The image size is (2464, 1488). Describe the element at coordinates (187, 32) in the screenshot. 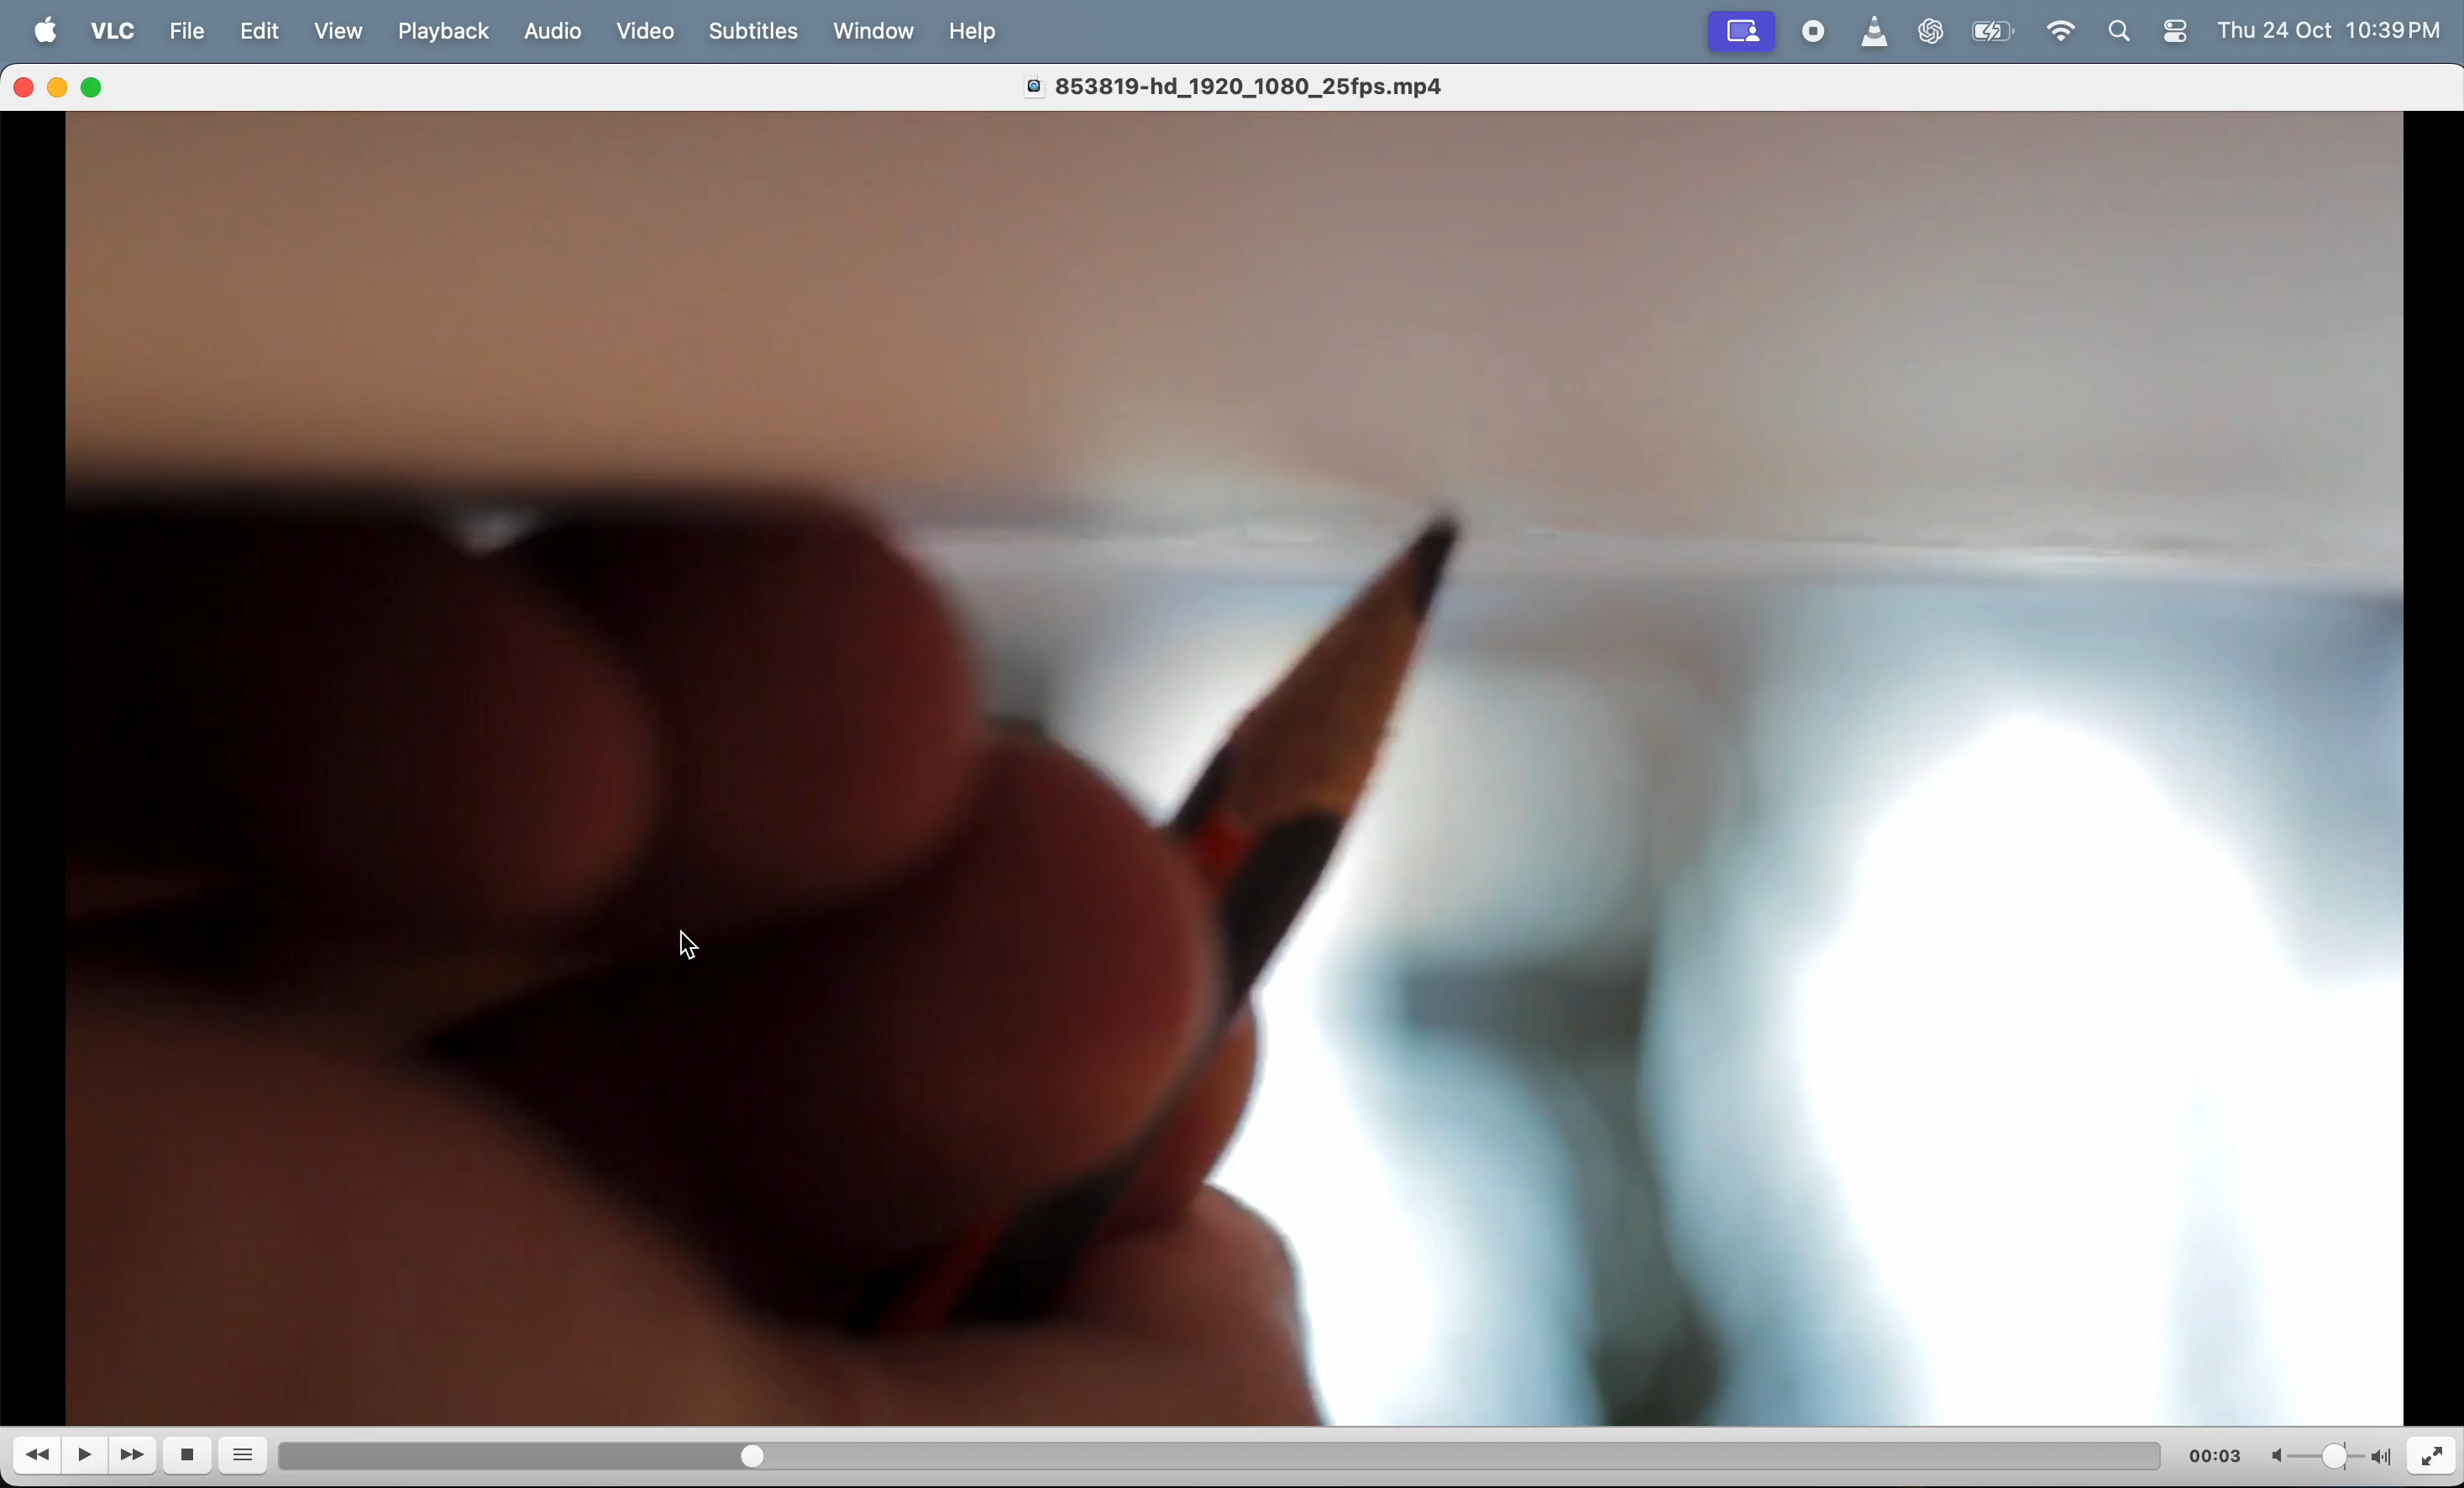

I see `file` at that location.